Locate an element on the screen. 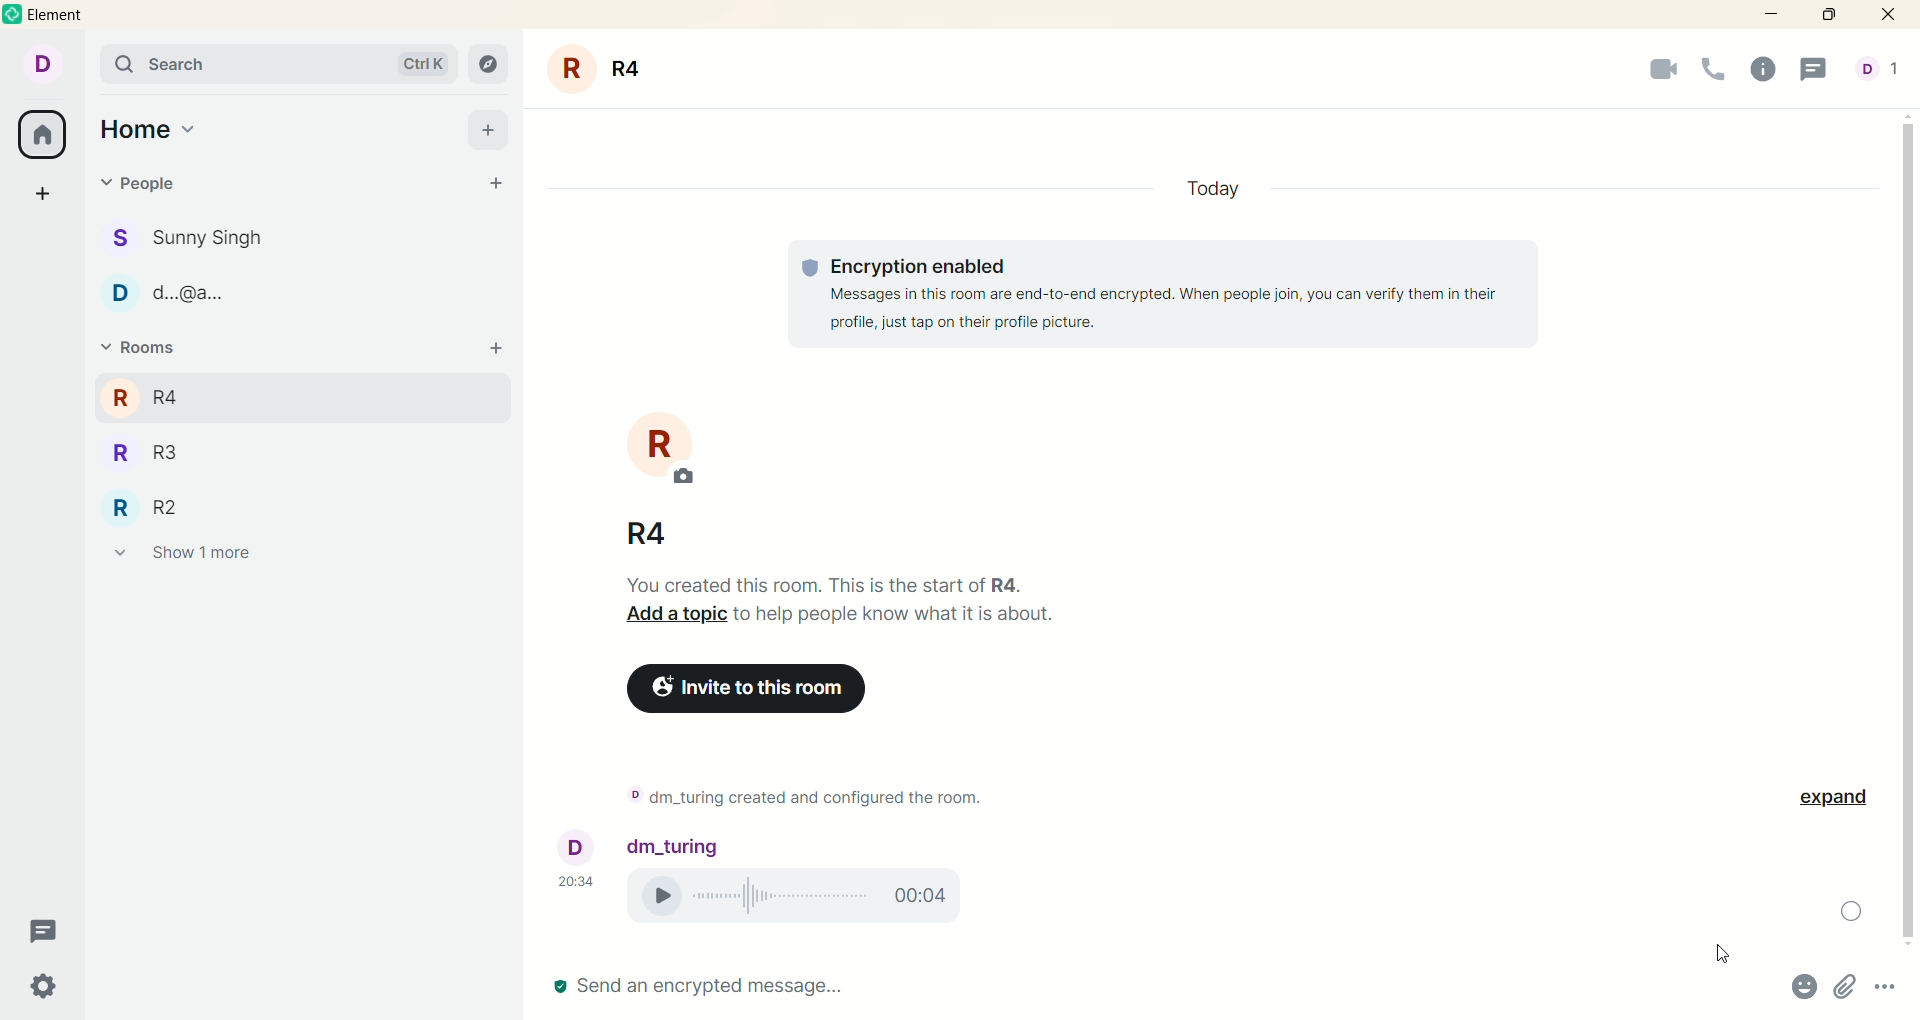 Image resolution: width=1920 pixels, height=1020 pixels.  is located at coordinates (581, 863).